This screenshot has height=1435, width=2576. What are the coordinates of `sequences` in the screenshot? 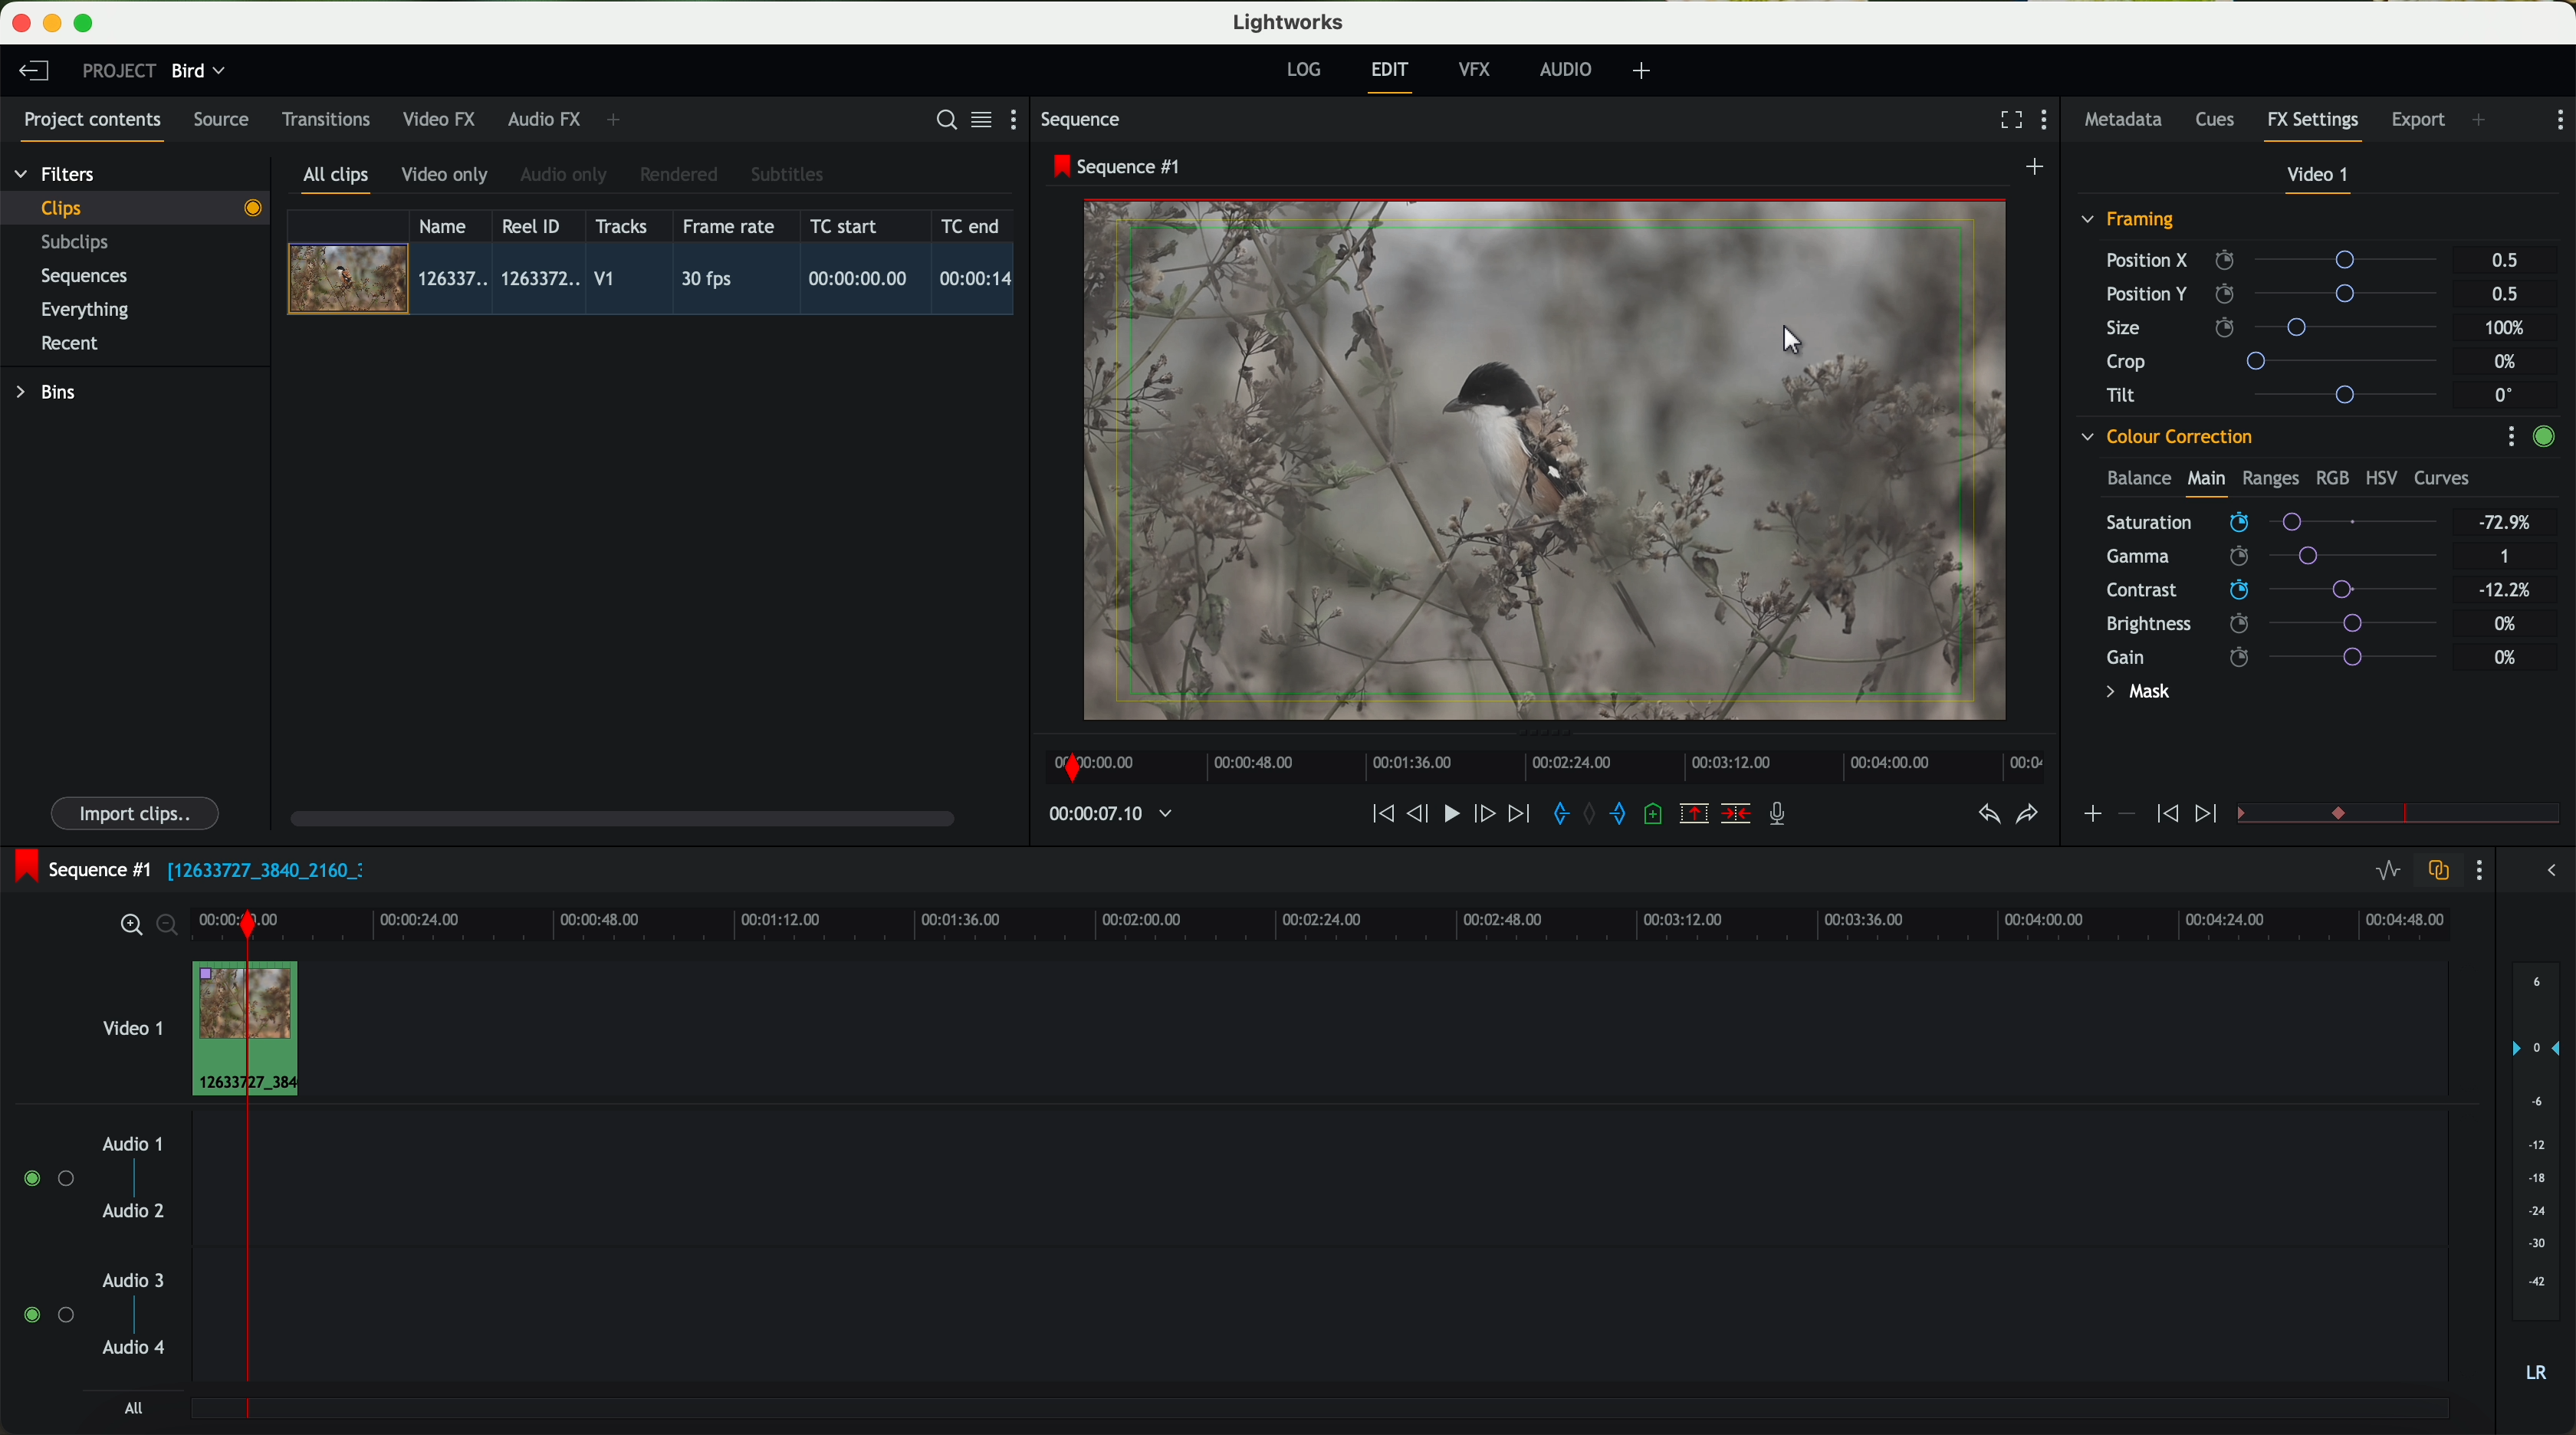 It's located at (84, 277).